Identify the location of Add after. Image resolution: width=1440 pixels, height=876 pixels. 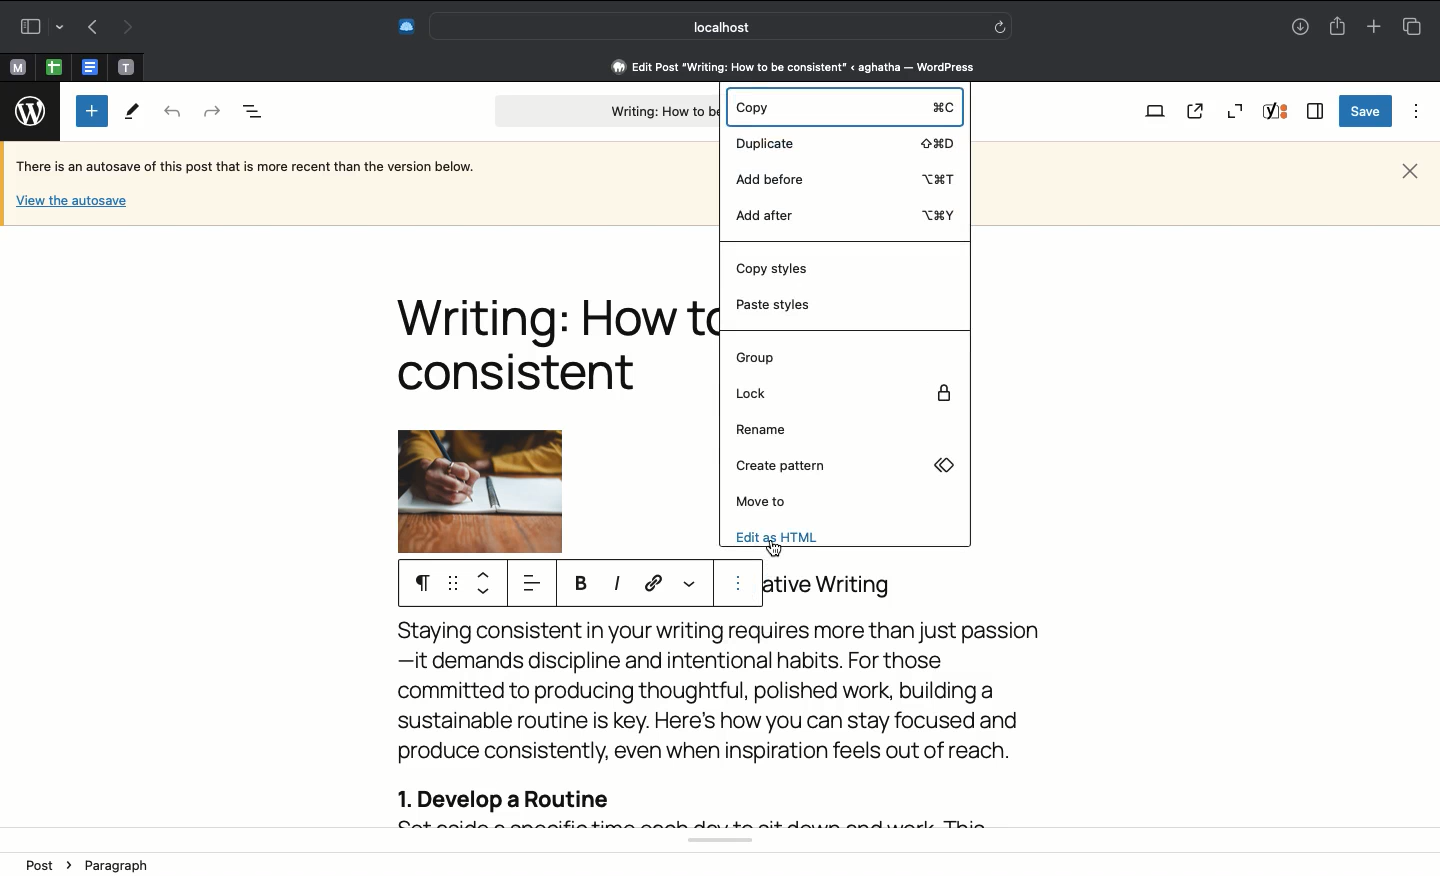
(845, 213).